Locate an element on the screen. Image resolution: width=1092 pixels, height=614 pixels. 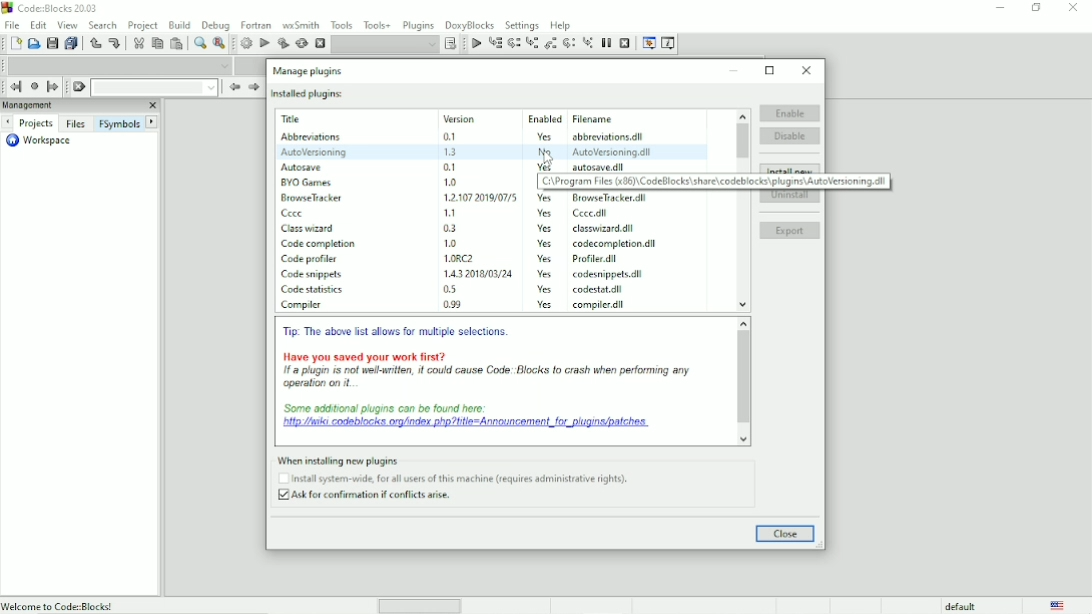
Language is located at coordinates (1060, 605).